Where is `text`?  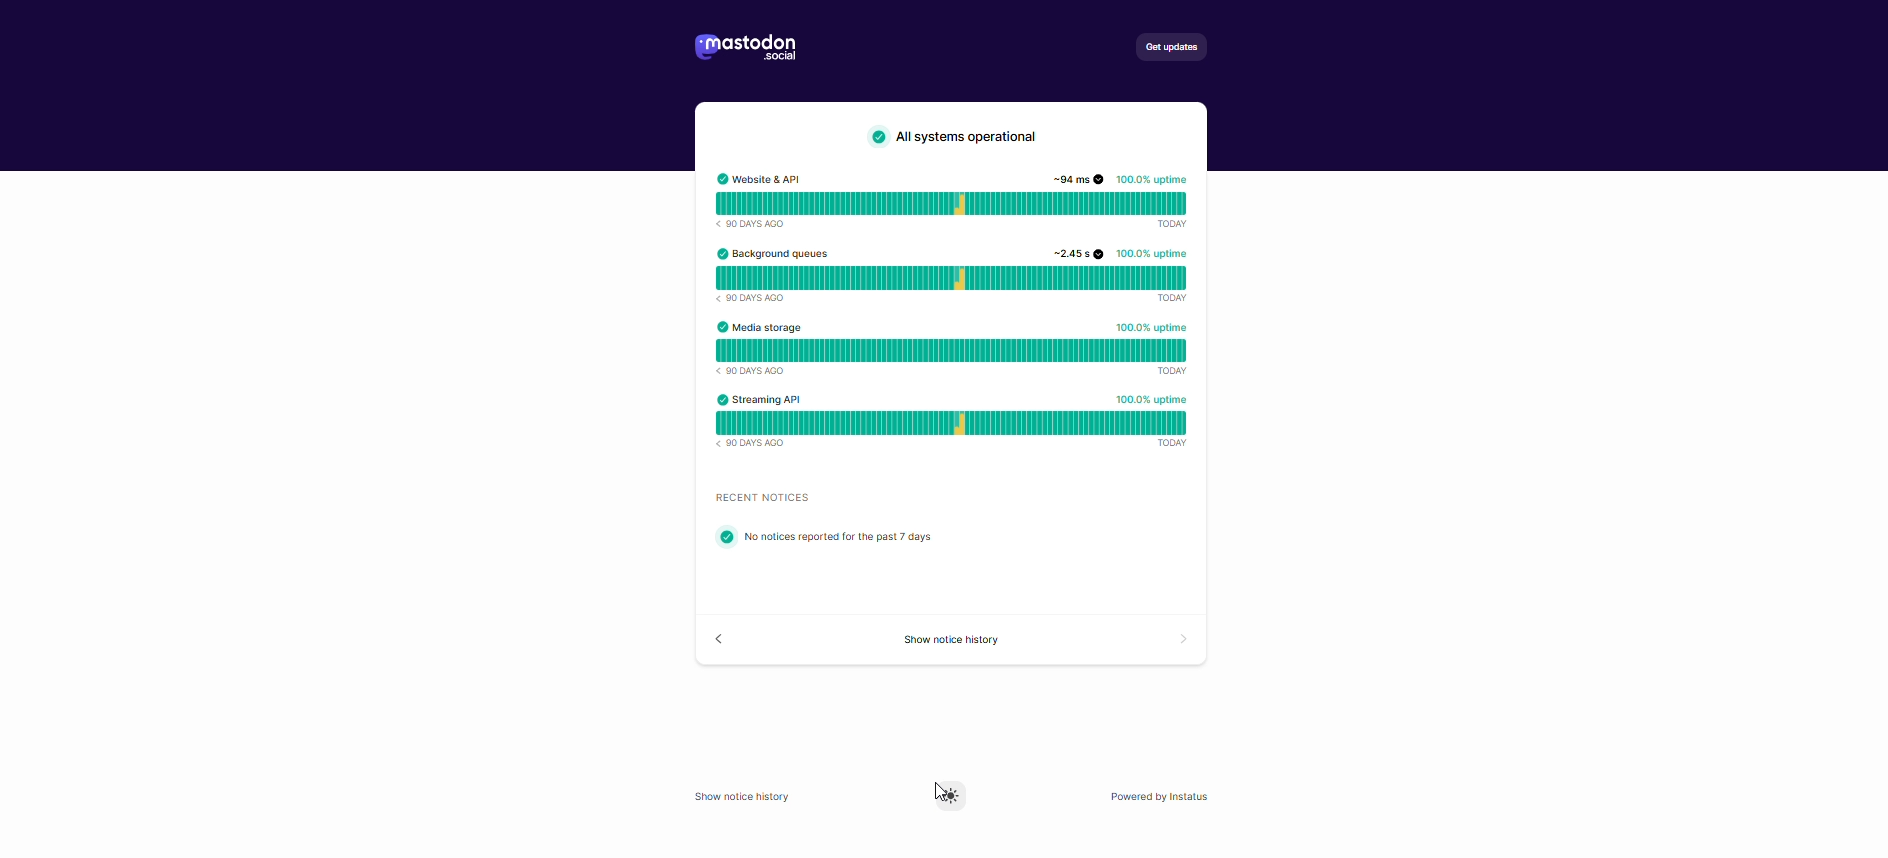 text is located at coordinates (951, 138).